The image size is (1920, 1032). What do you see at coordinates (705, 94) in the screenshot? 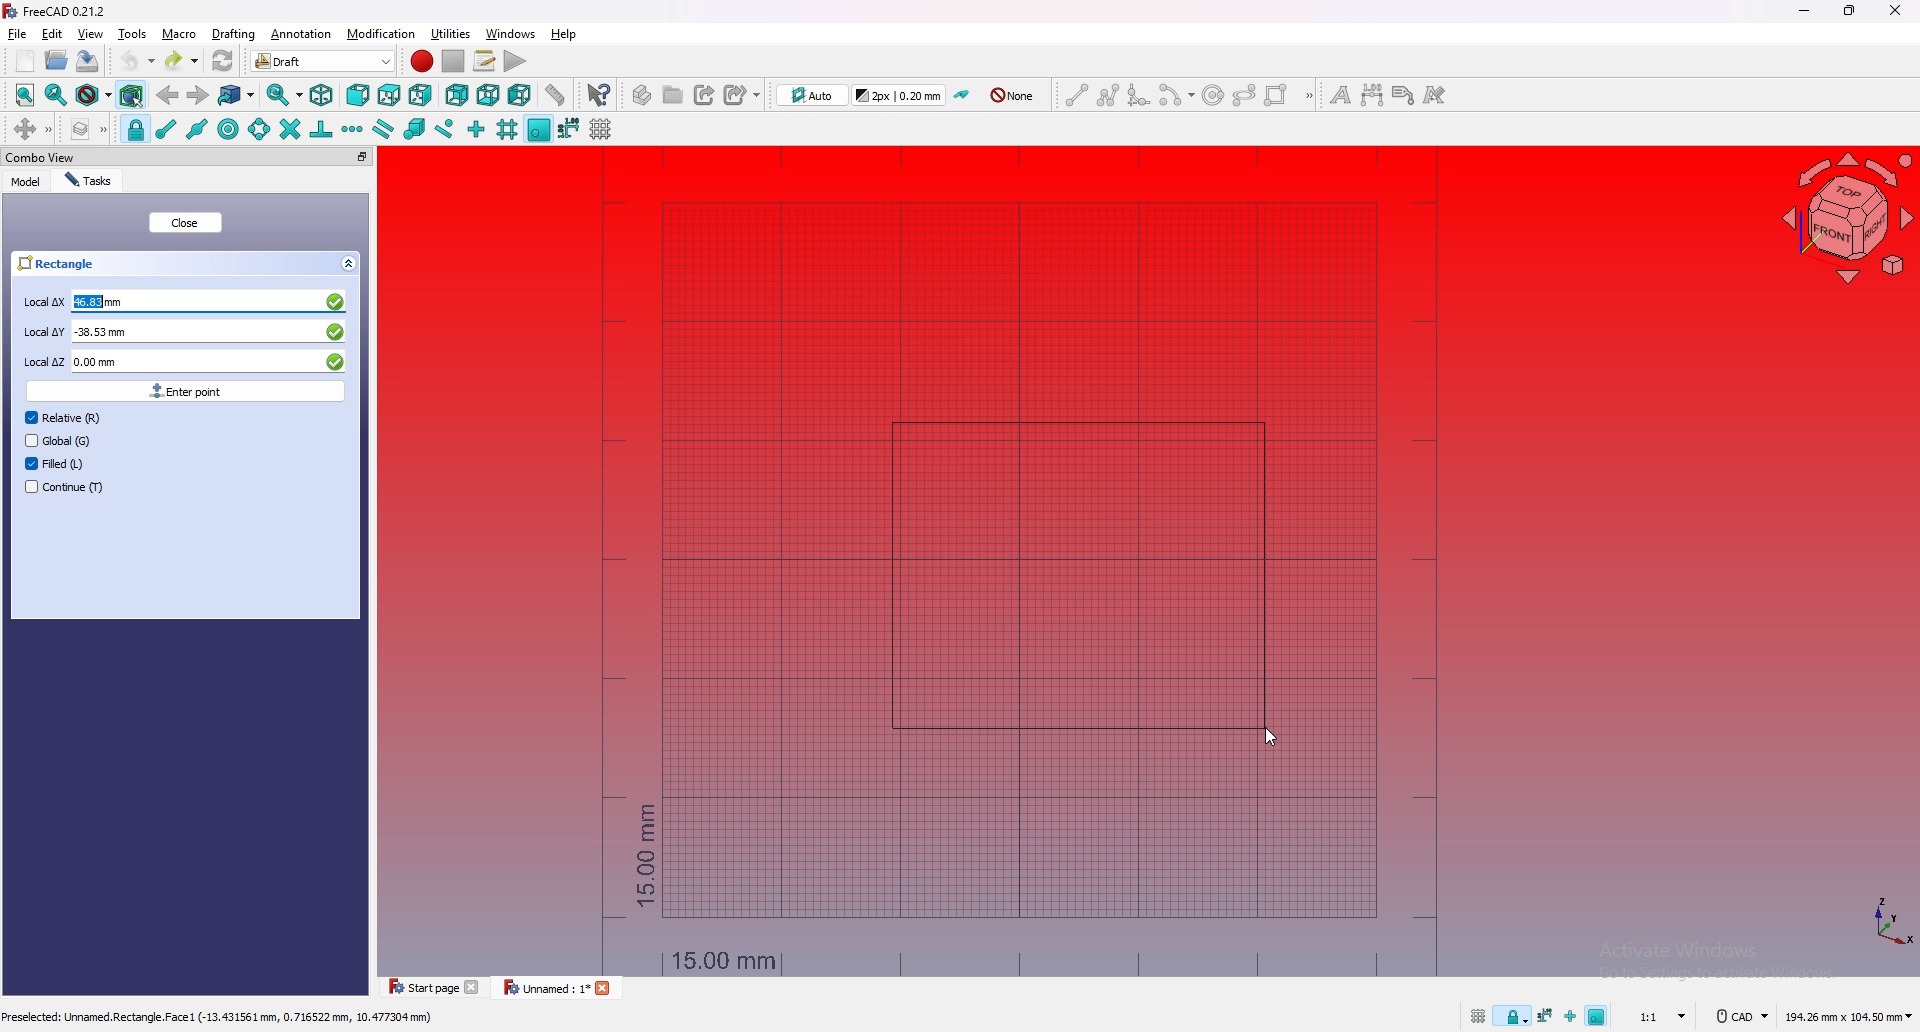
I see `create link` at bounding box center [705, 94].